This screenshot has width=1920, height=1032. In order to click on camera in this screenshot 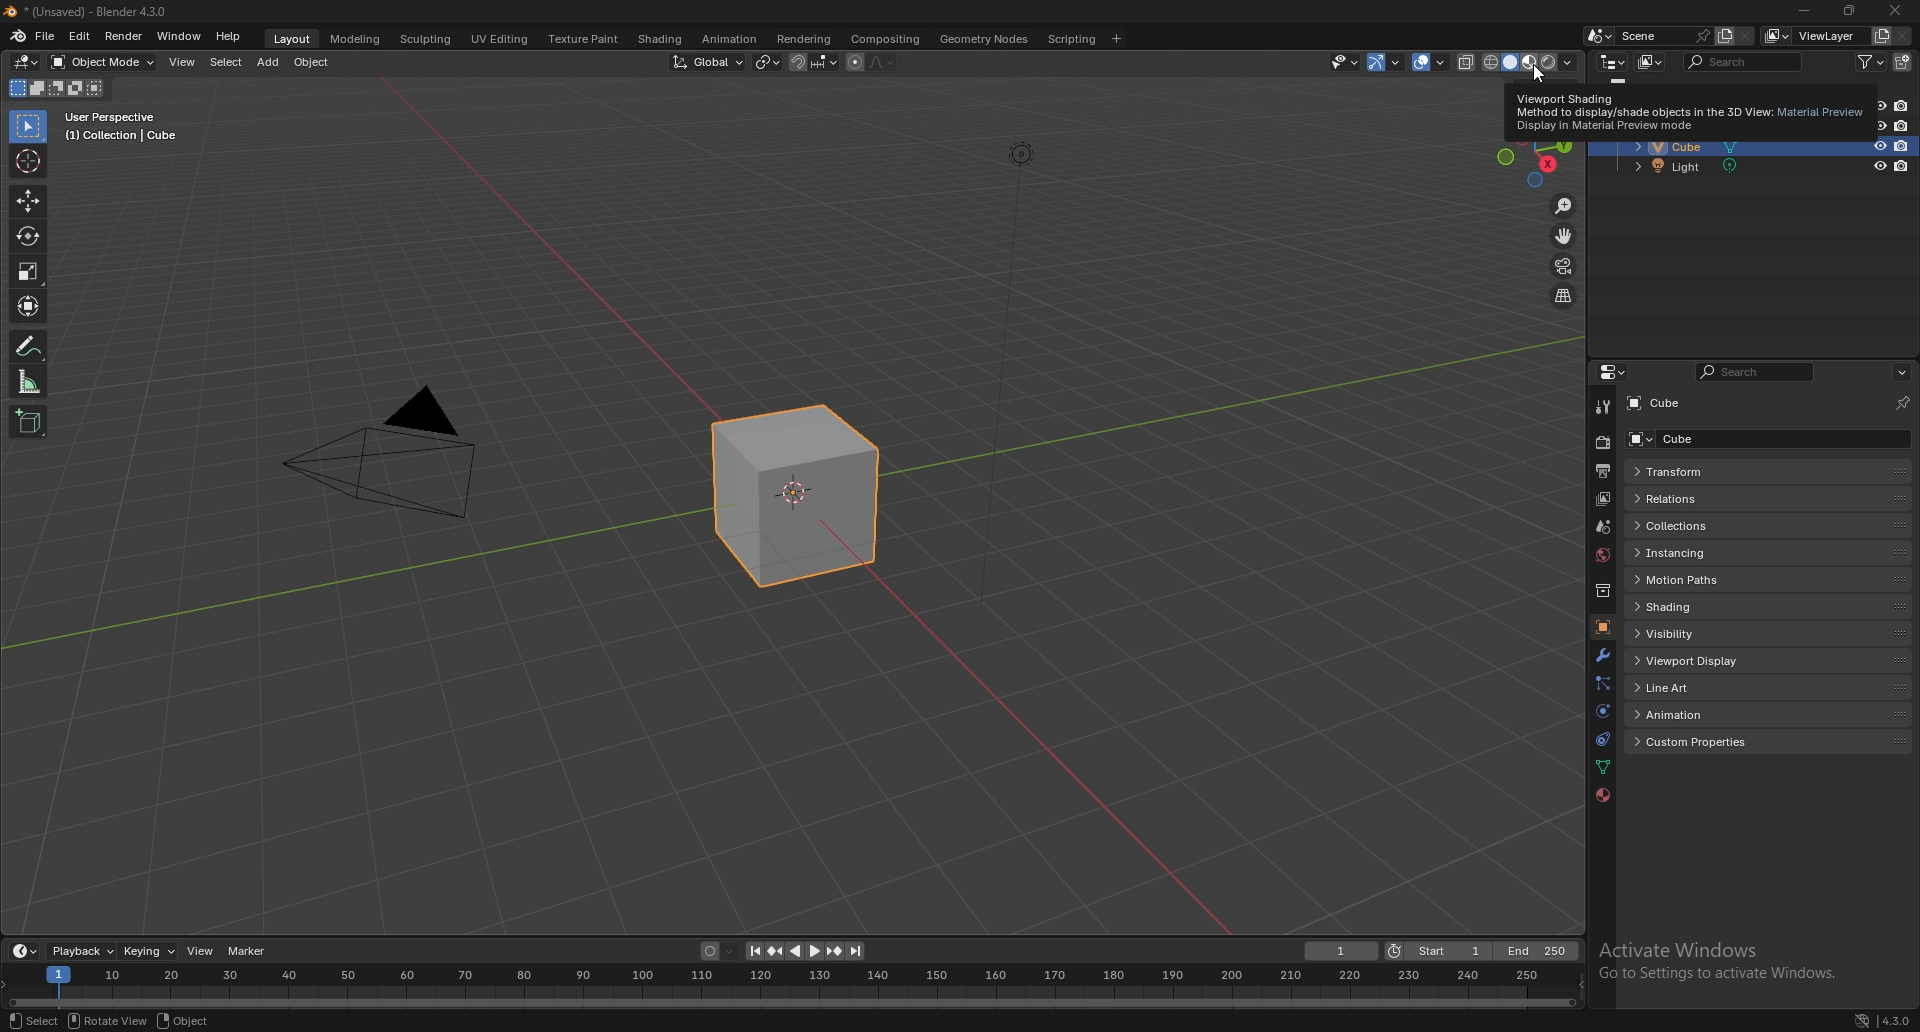, I will do `click(393, 454)`.